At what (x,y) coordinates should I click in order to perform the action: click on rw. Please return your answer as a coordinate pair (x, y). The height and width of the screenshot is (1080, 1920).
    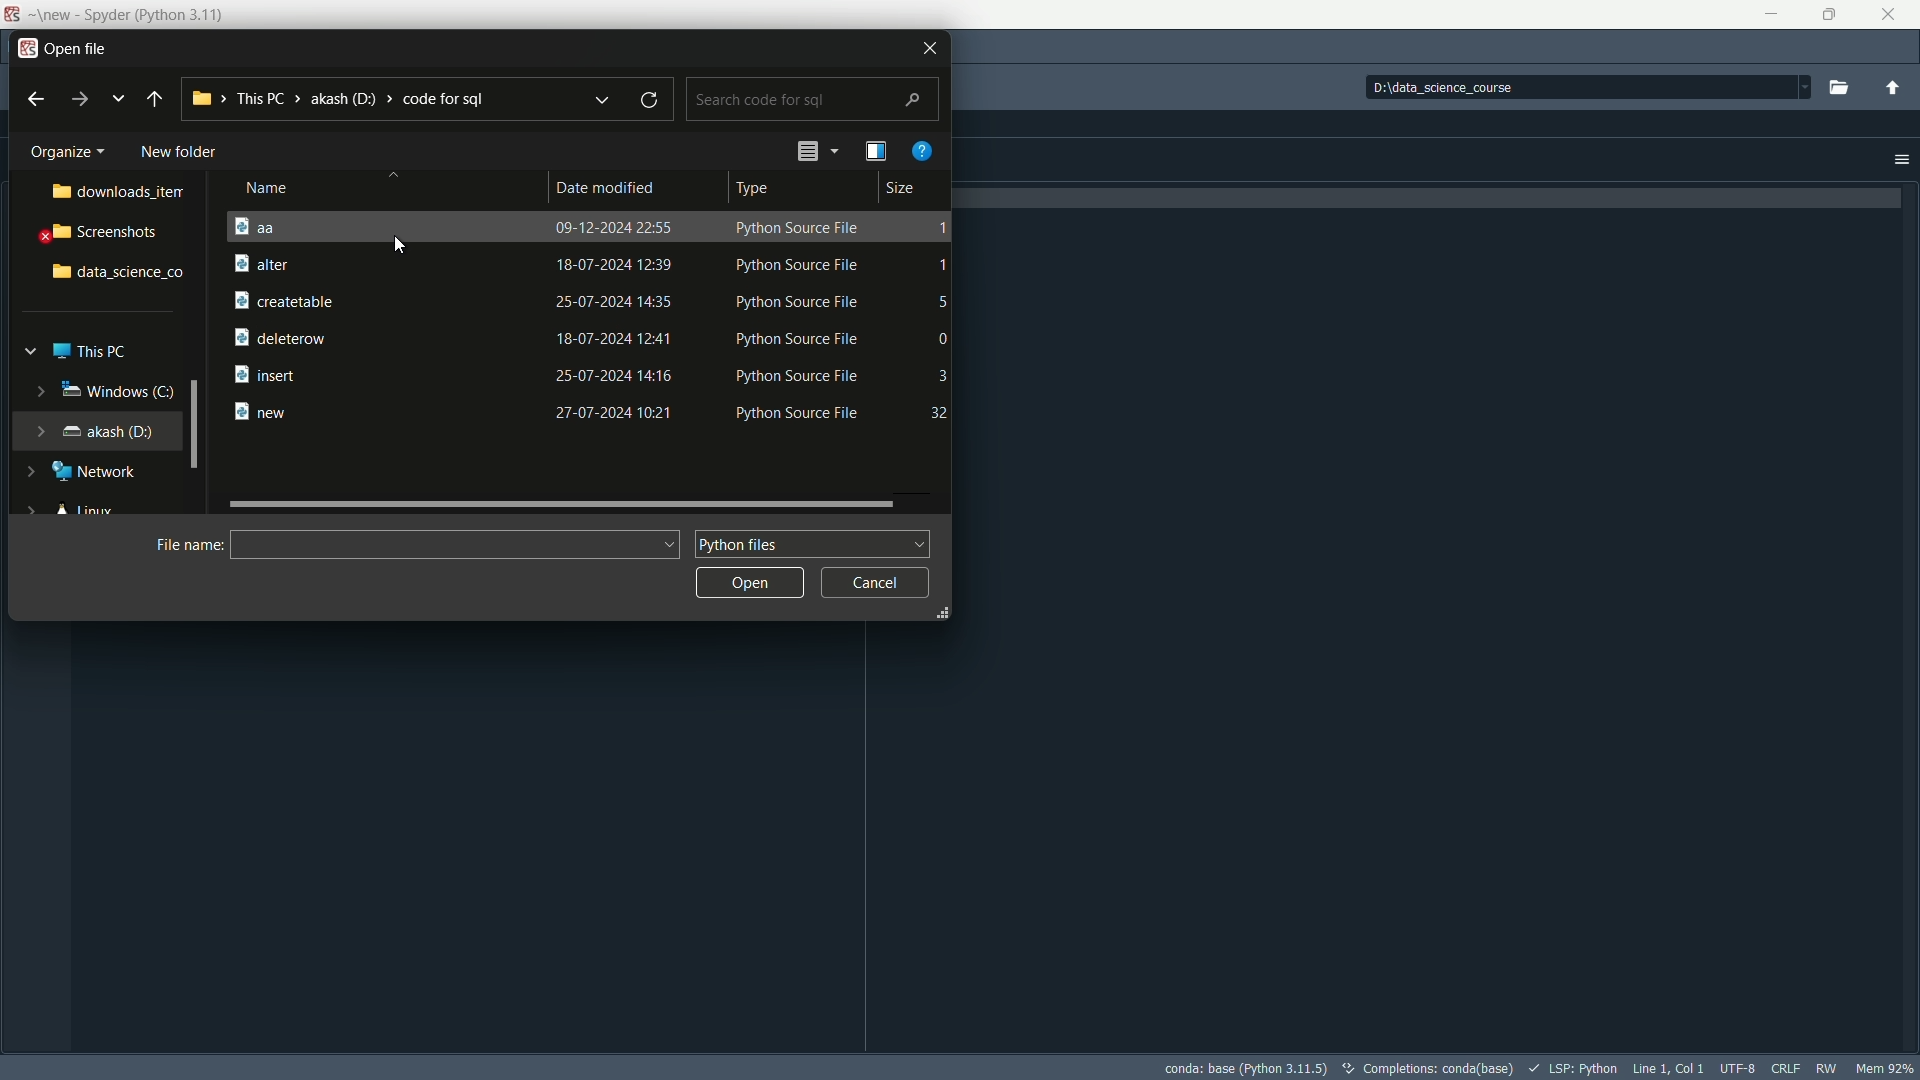
    Looking at the image, I should click on (1827, 1067).